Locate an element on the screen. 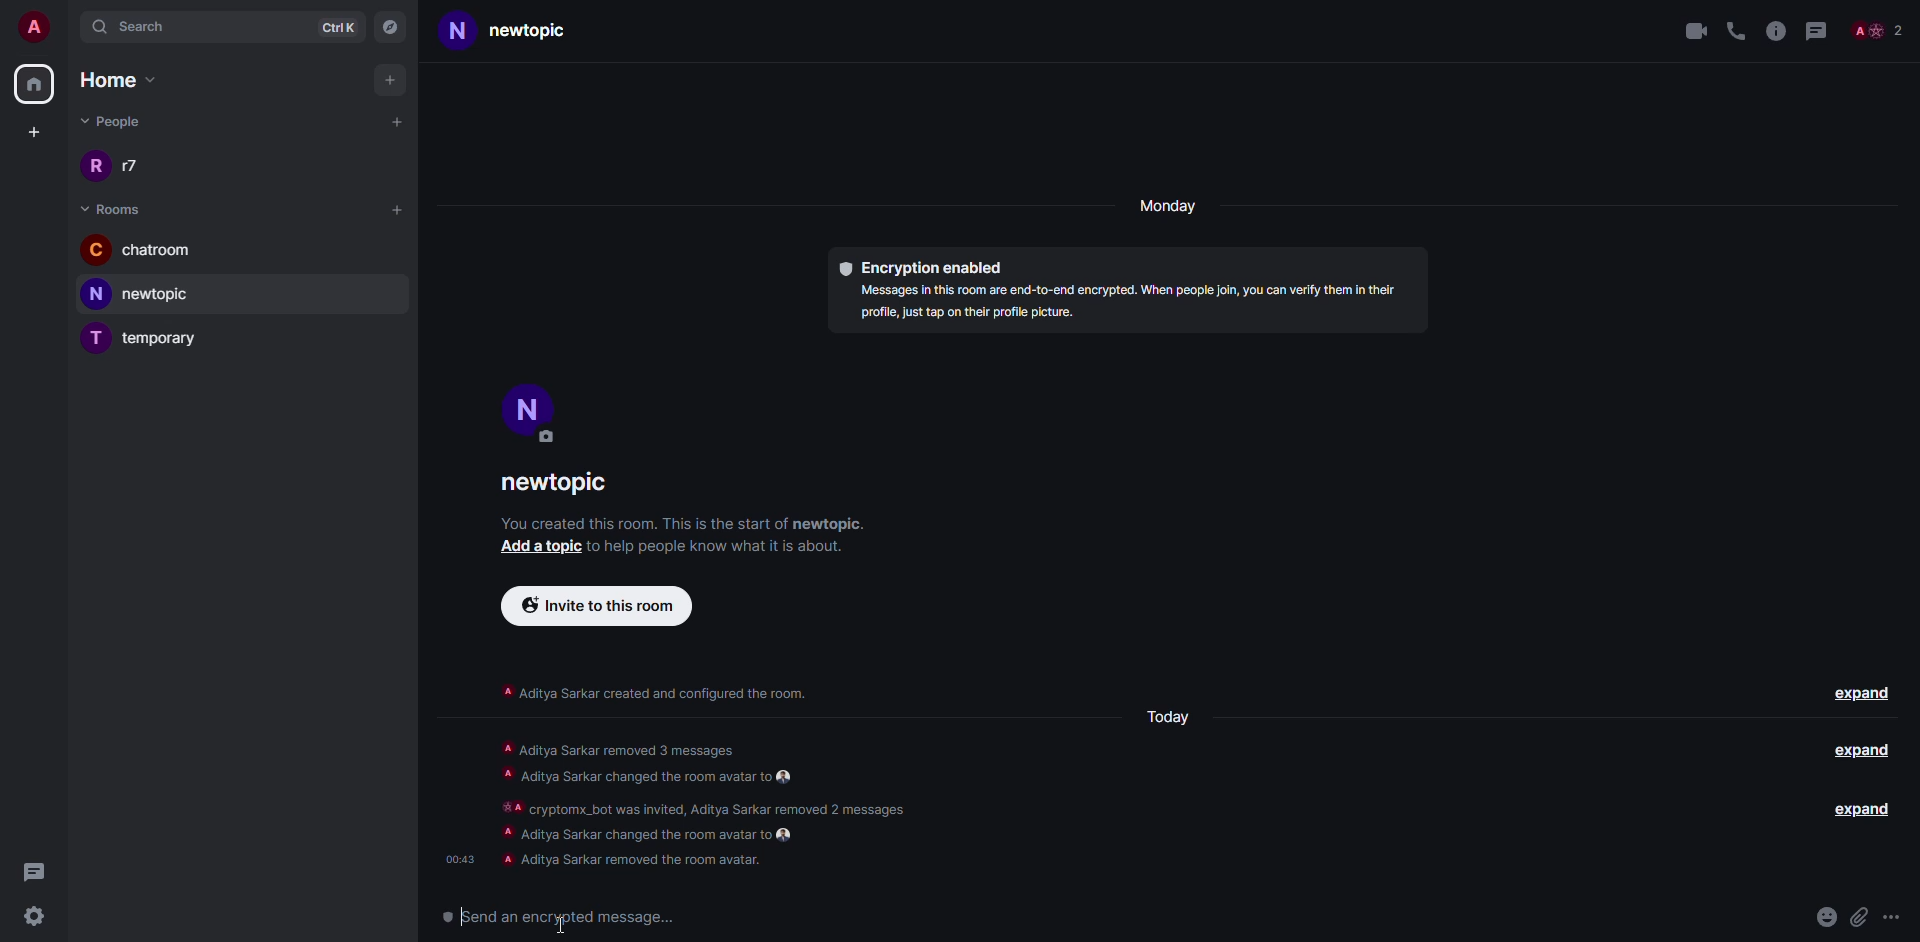 This screenshot has width=1920, height=942. people is located at coordinates (1876, 32).